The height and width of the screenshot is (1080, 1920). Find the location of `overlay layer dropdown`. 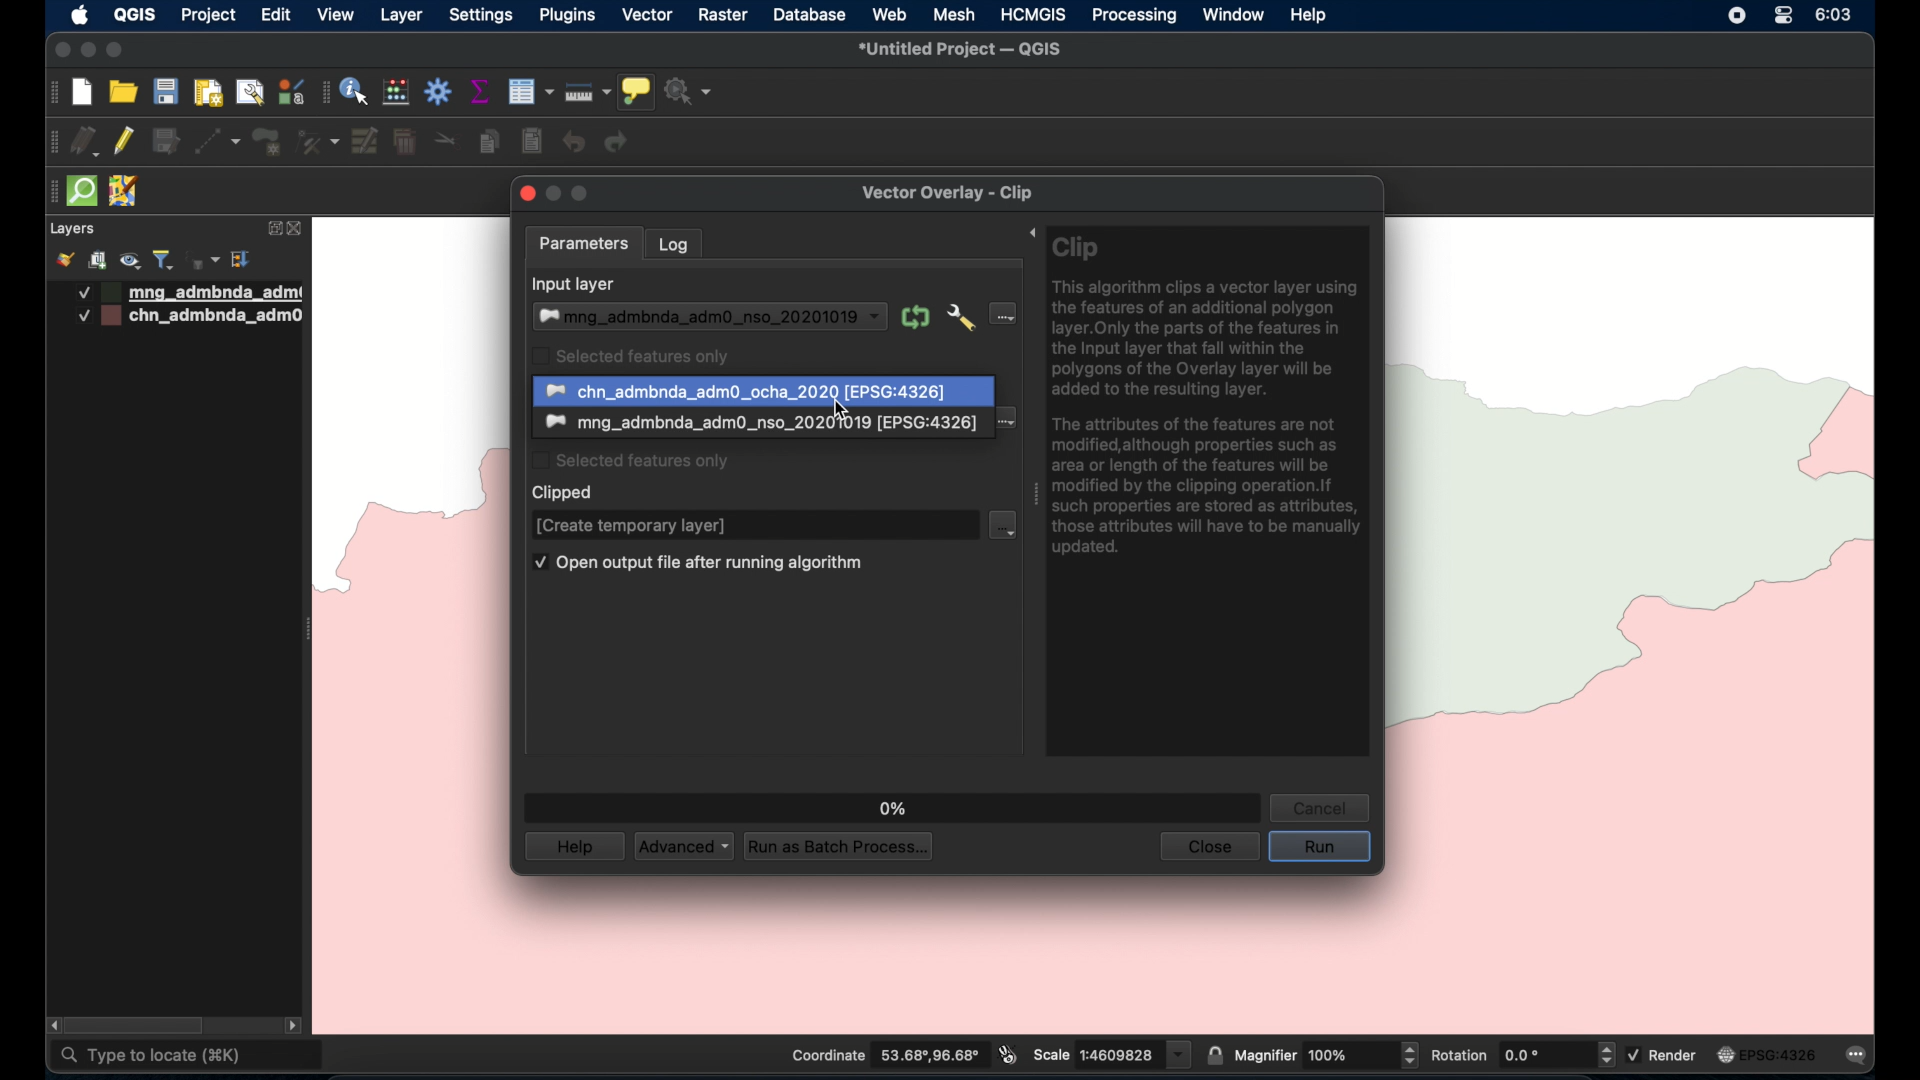

overlay layer dropdown is located at coordinates (757, 425).